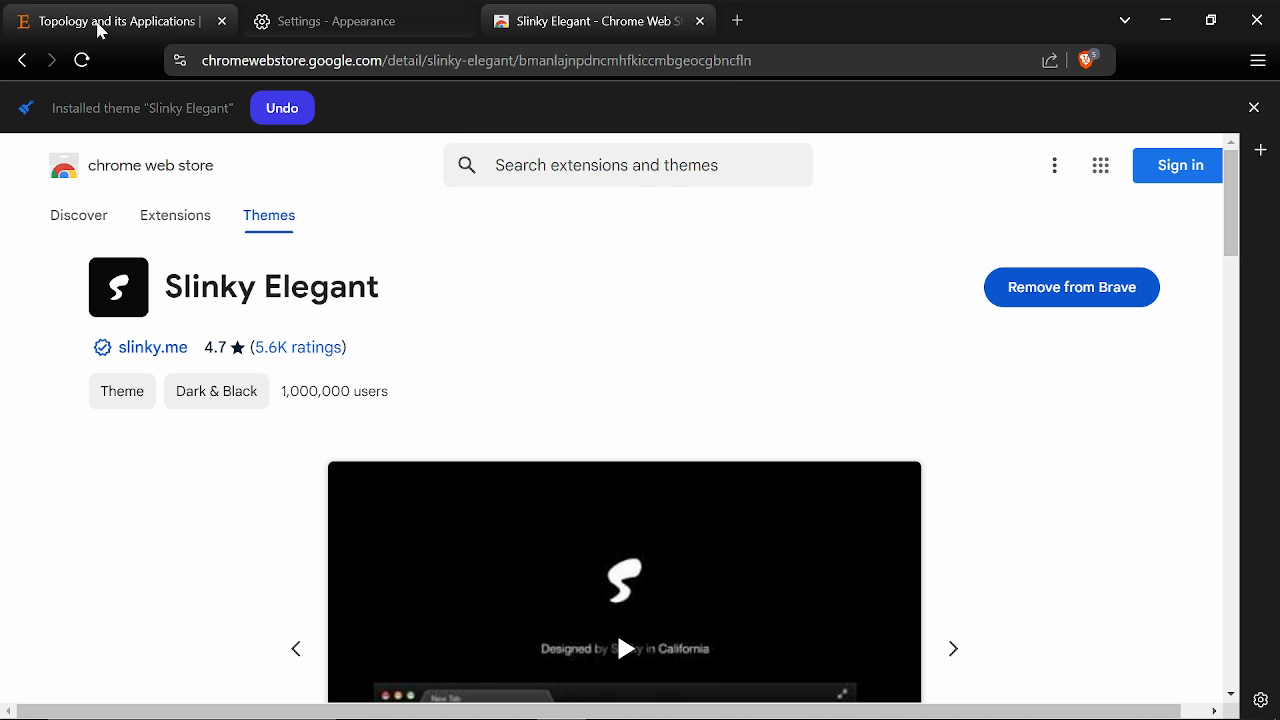 The image size is (1280, 720). Describe the element at coordinates (178, 63) in the screenshot. I see `Cite information` at that location.